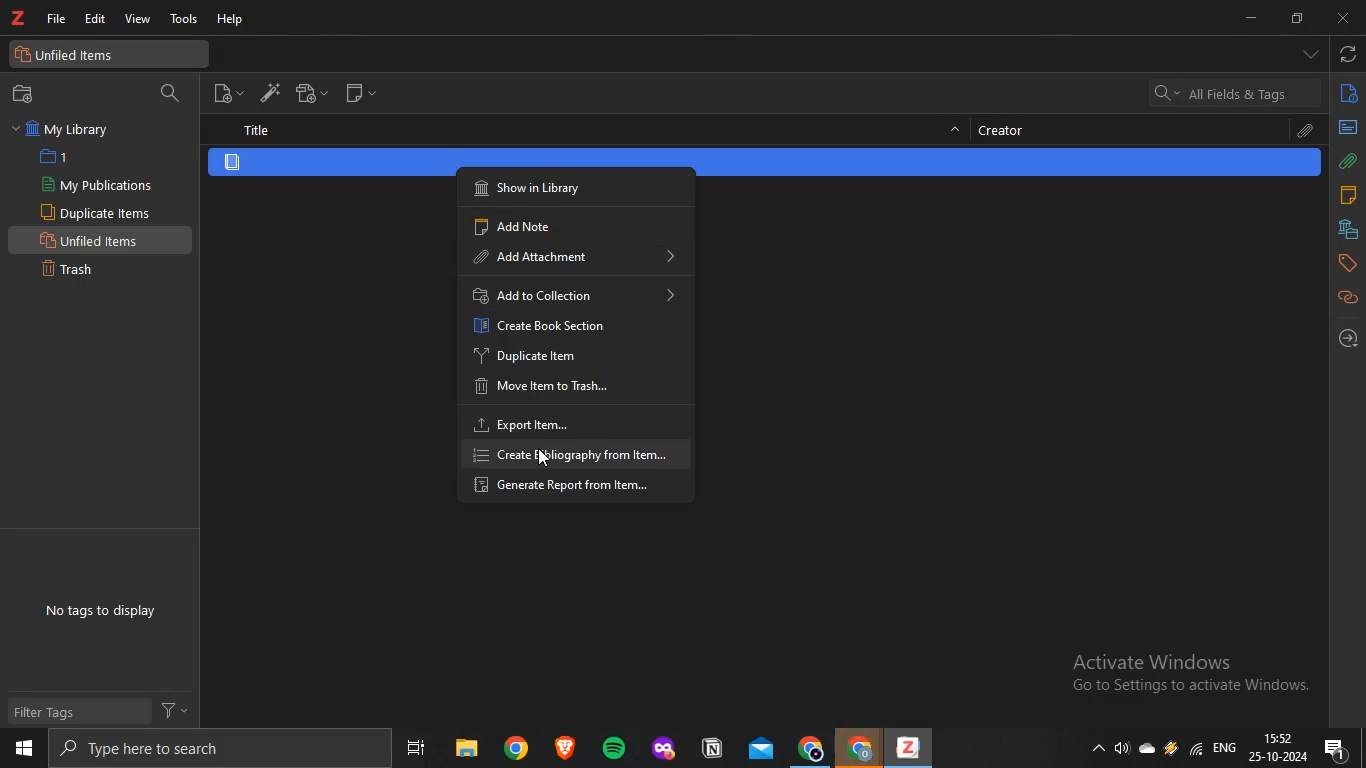 The width and height of the screenshot is (1366, 768). Describe the element at coordinates (228, 91) in the screenshot. I see `new item` at that location.